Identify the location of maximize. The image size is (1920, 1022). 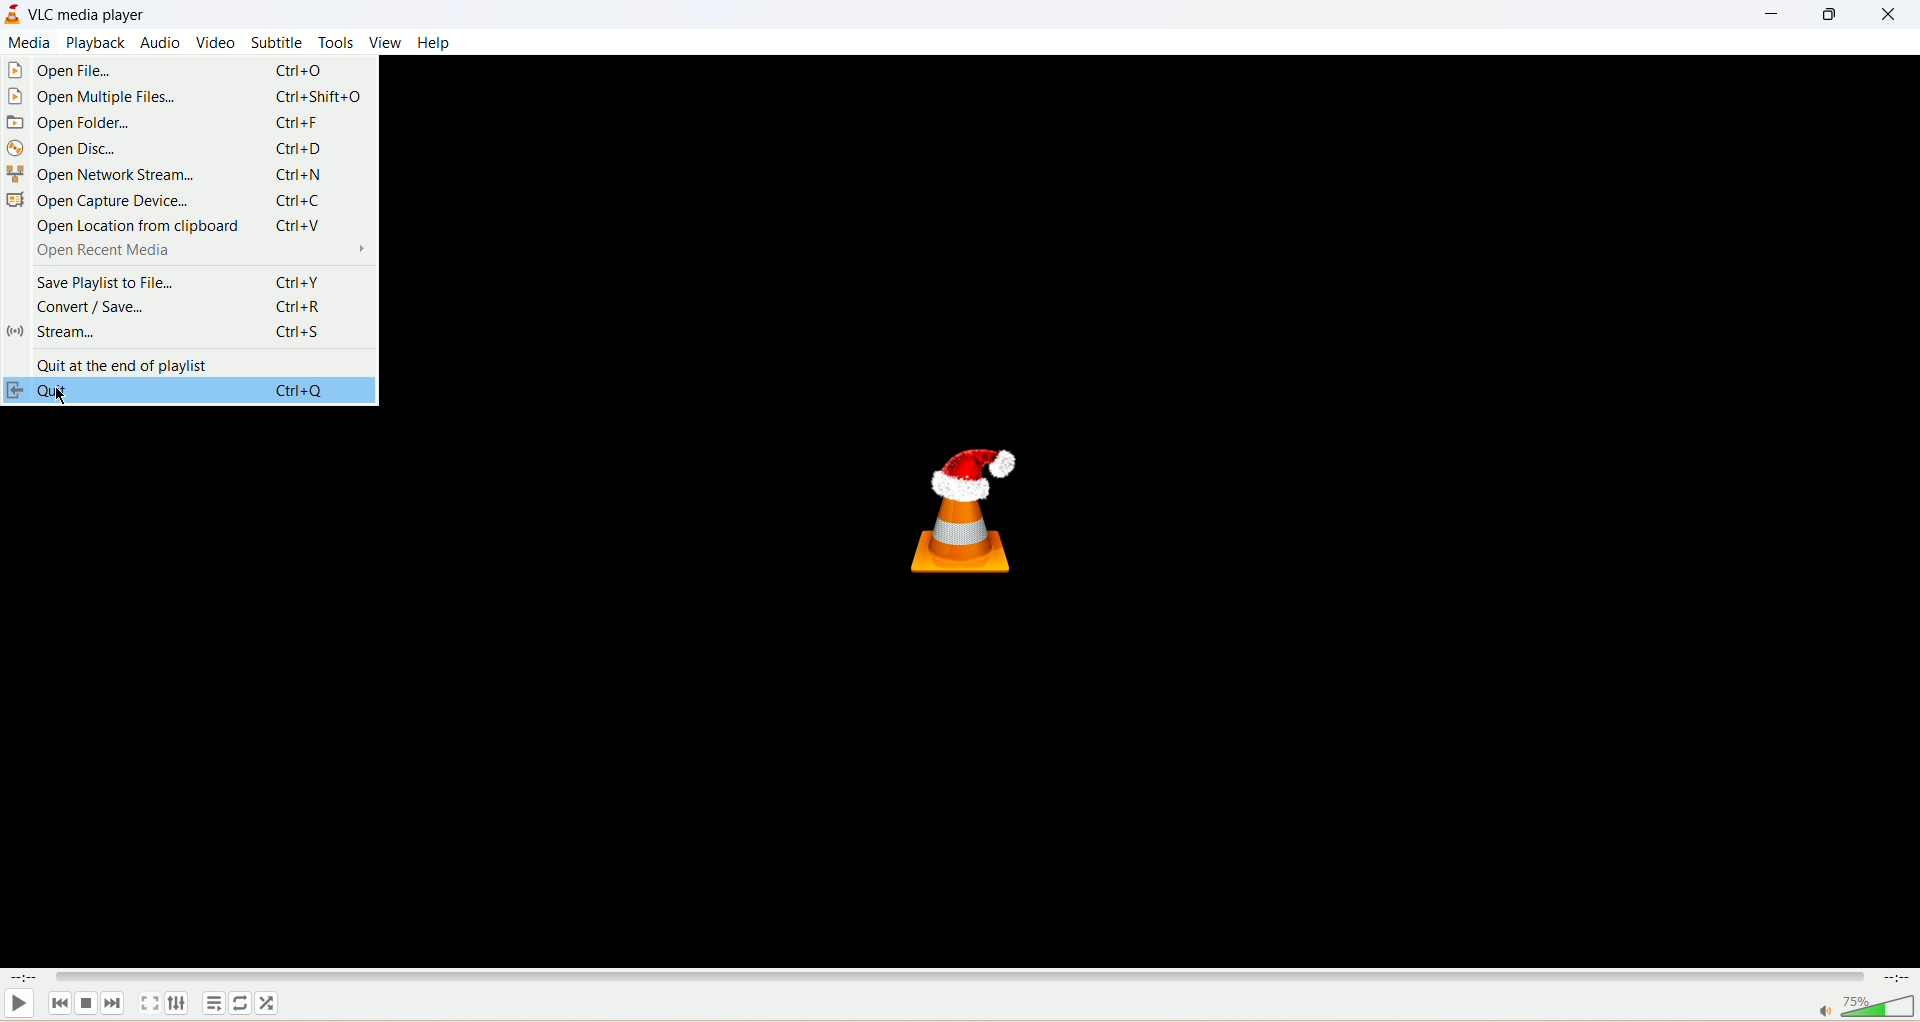
(1829, 15).